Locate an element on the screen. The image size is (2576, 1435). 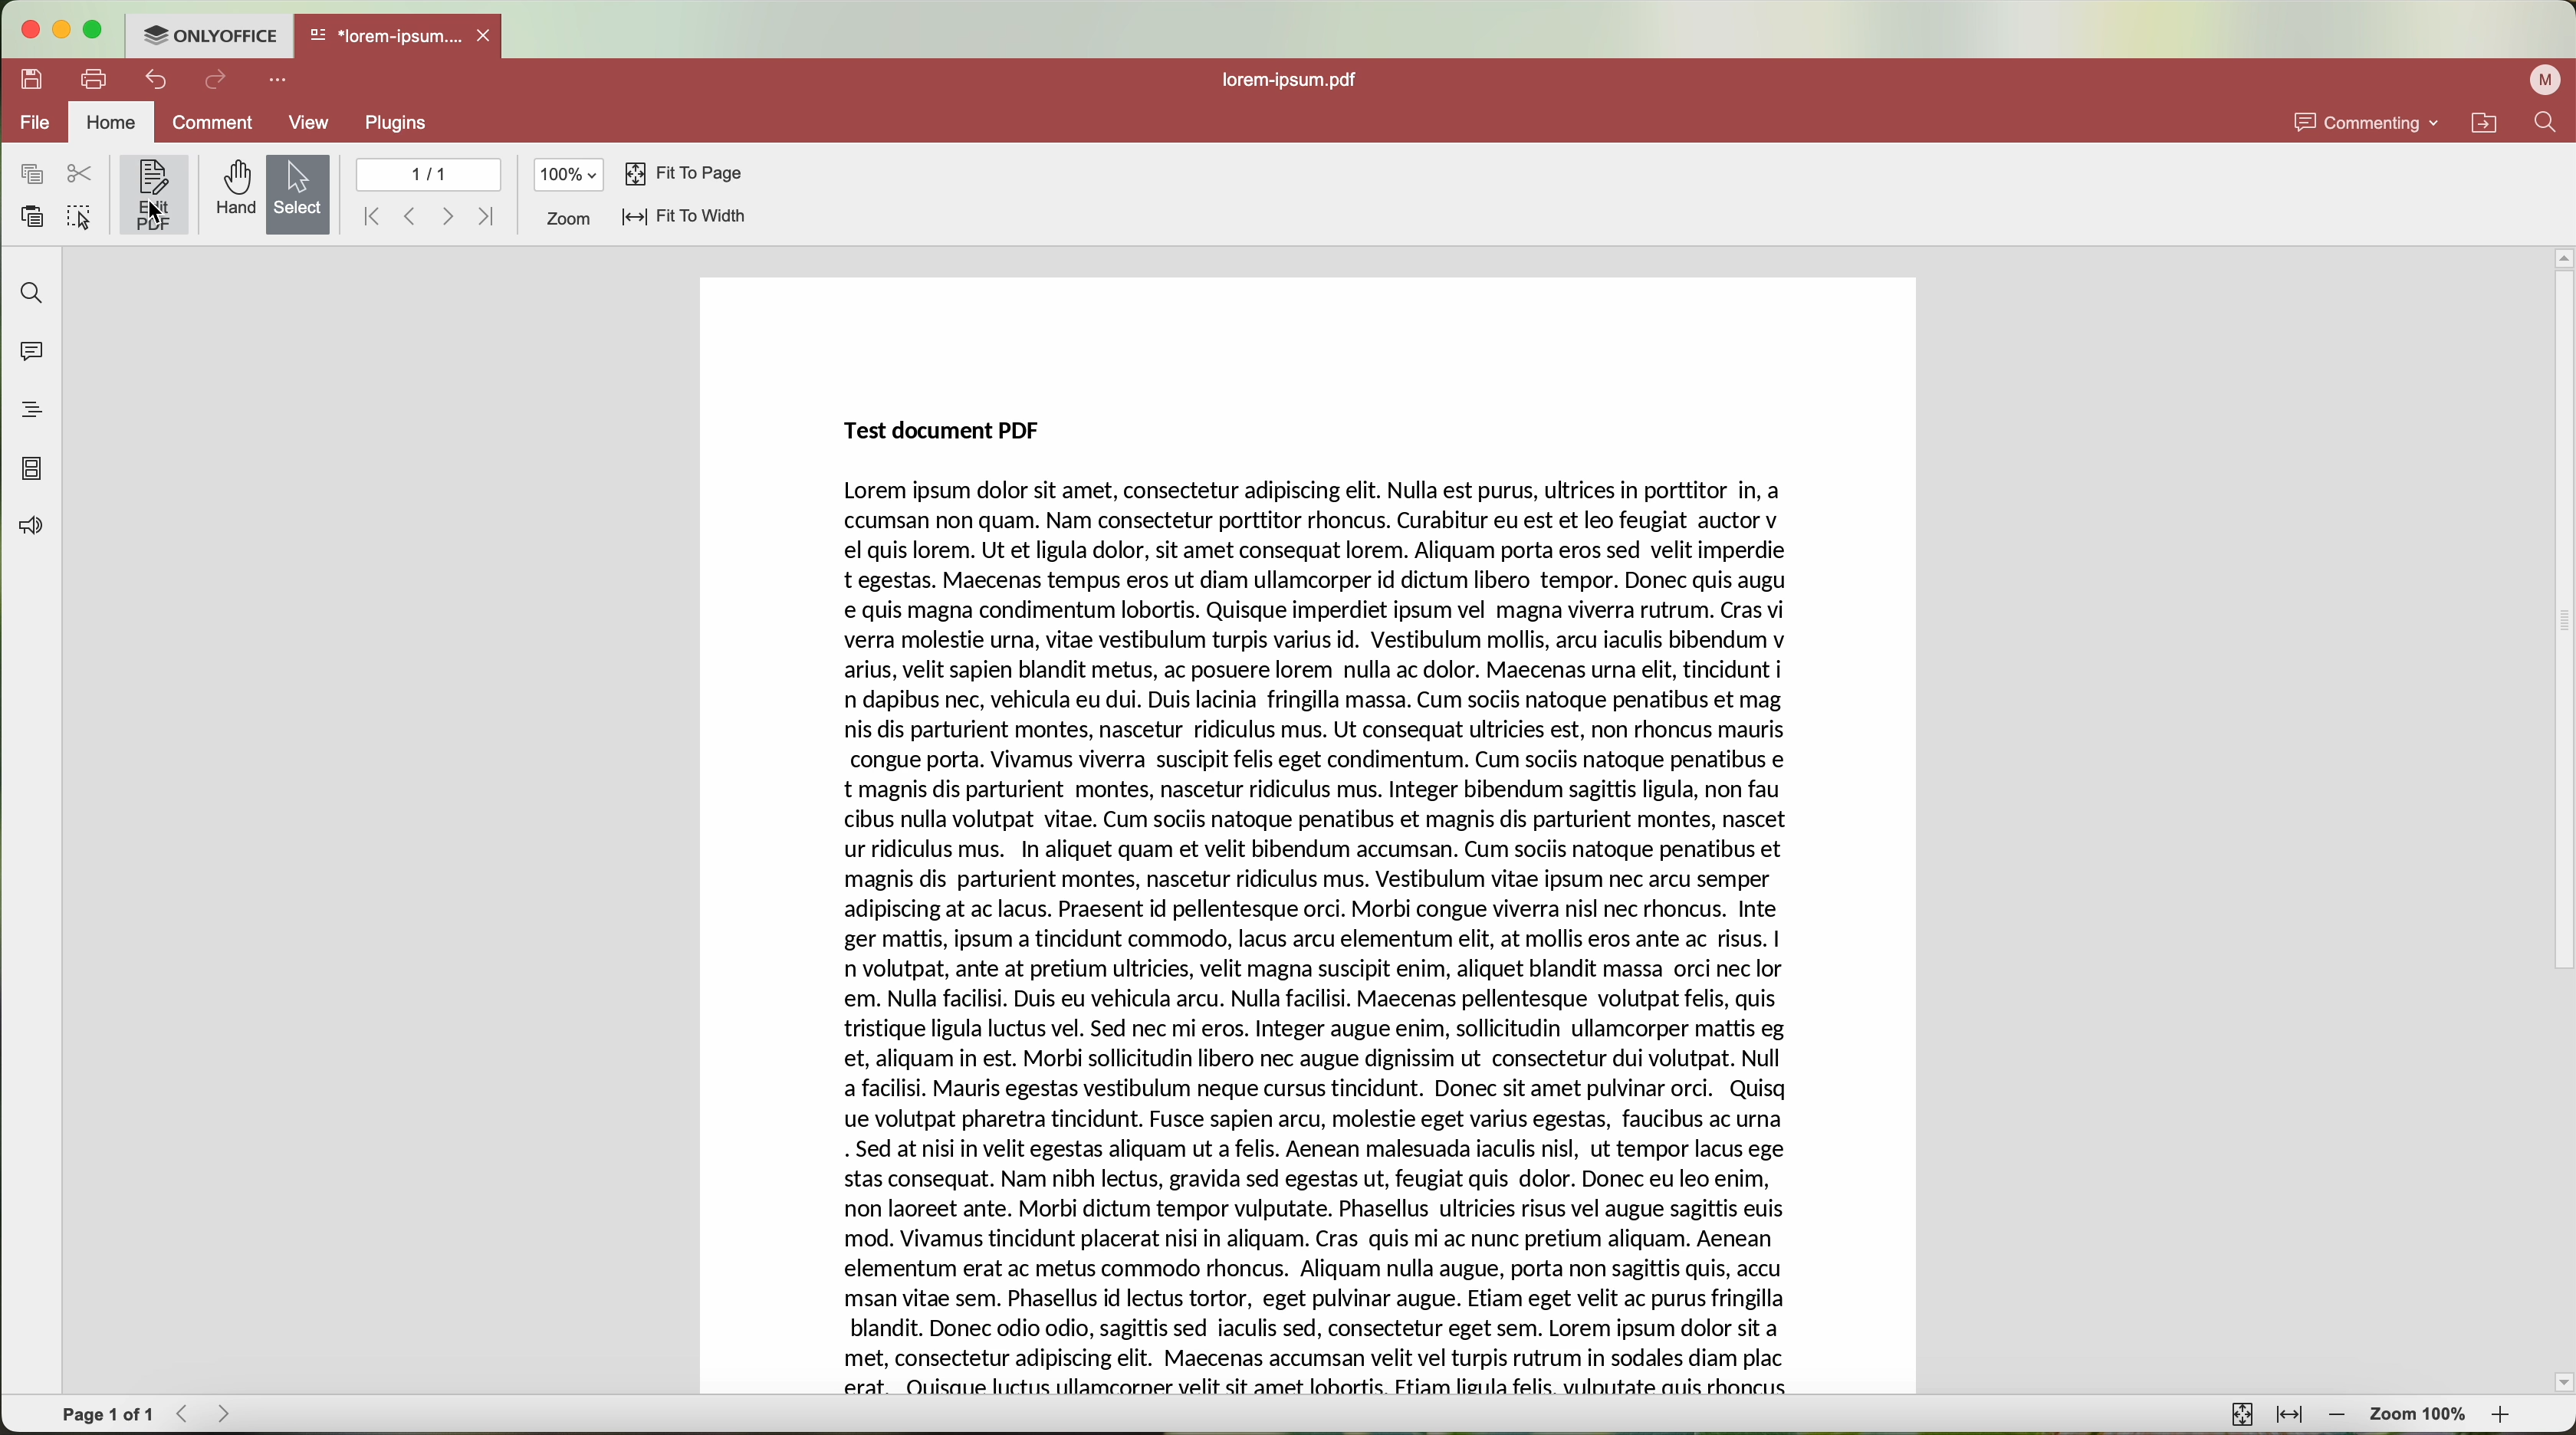
copy is located at coordinates (31, 174).